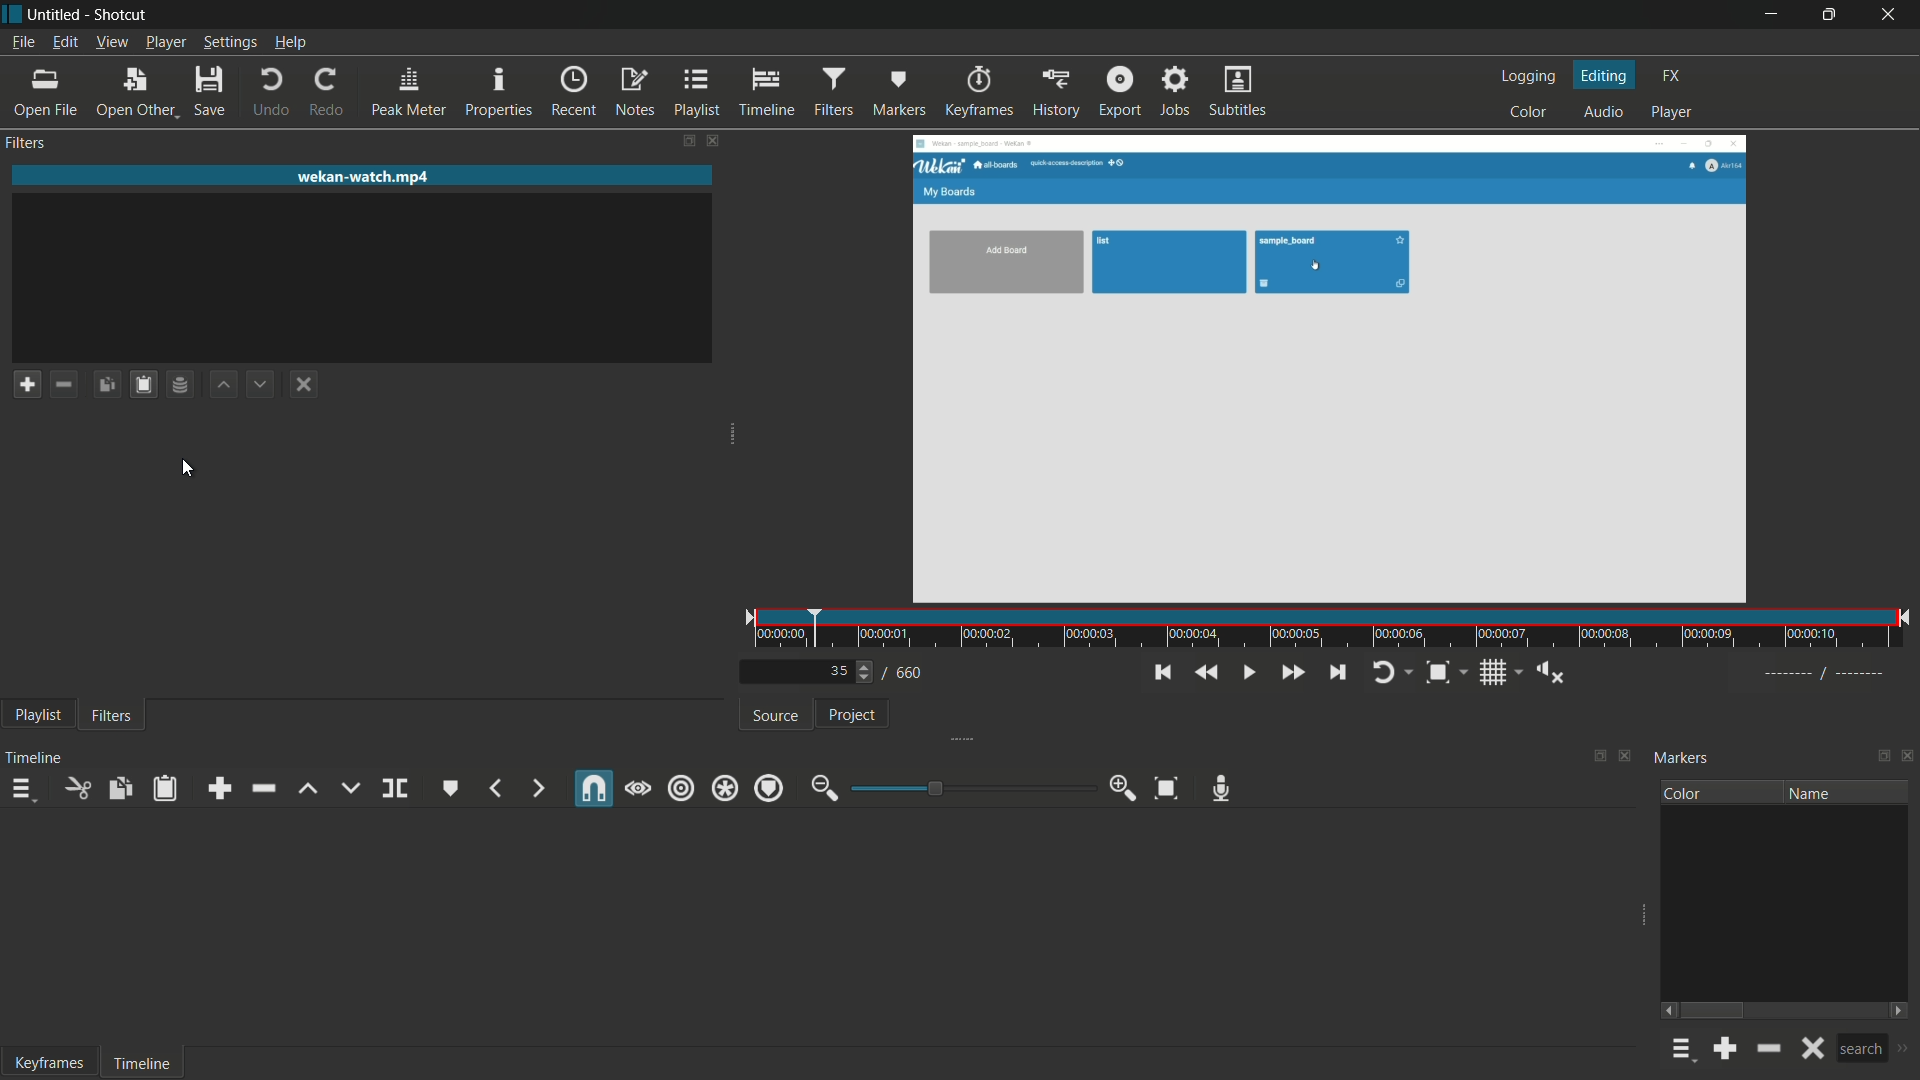 The width and height of the screenshot is (1920, 1080). What do you see at coordinates (410, 94) in the screenshot?
I see `peak meter` at bounding box center [410, 94].